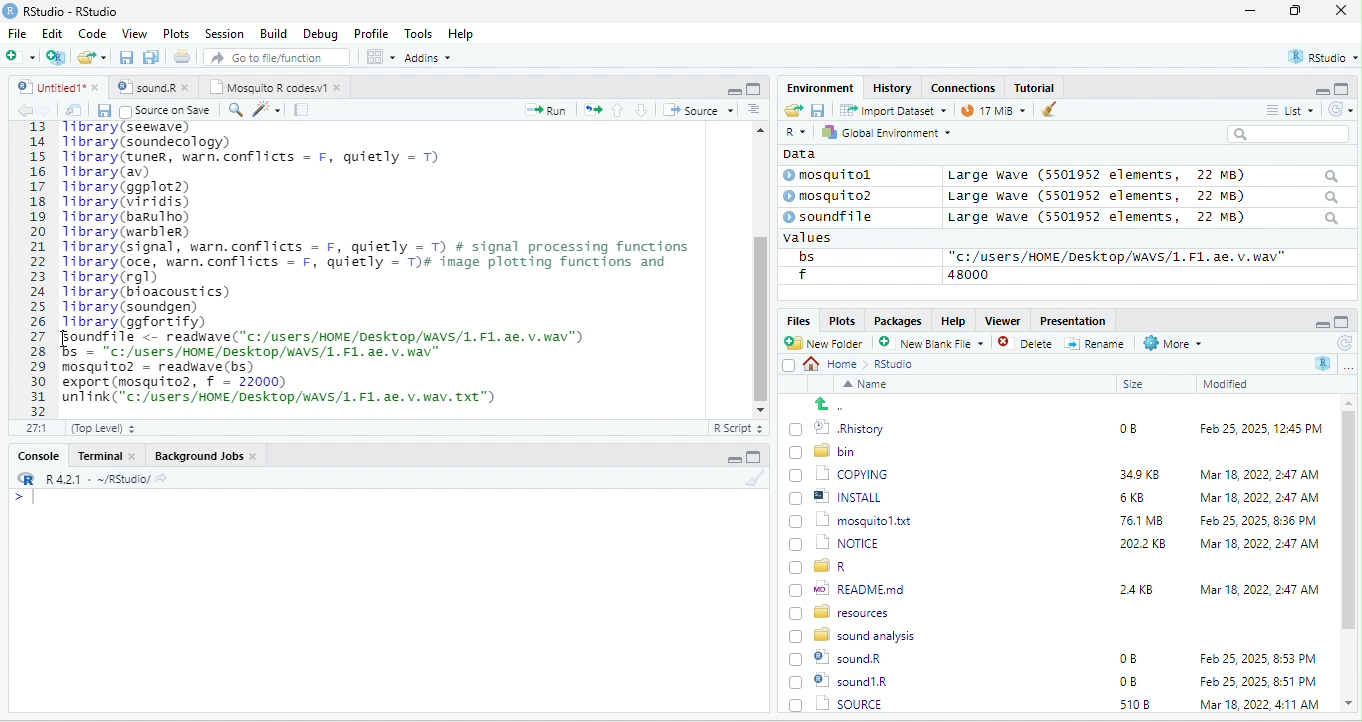 The height and width of the screenshot is (722, 1362). What do you see at coordinates (93, 33) in the screenshot?
I see `Code` at bounding box center [93, 33].